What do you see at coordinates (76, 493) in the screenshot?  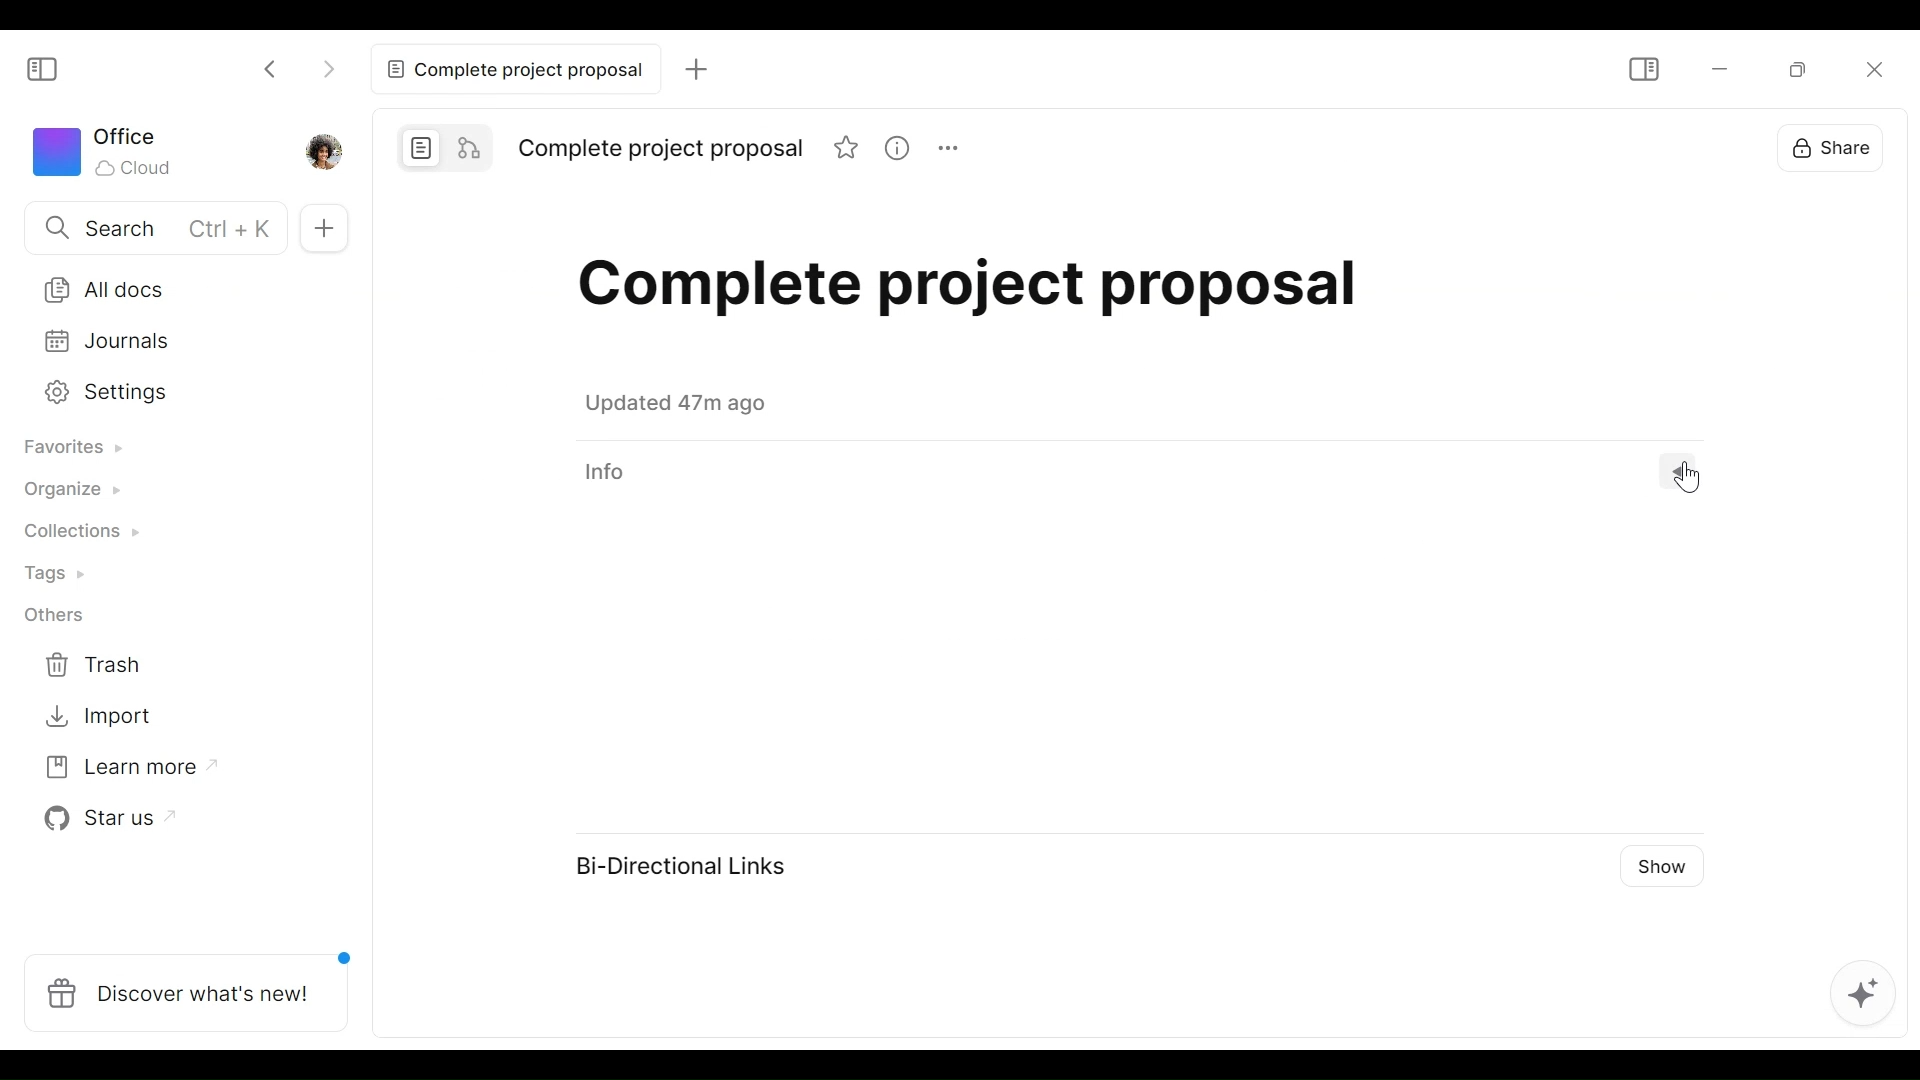 I see `Organize` at bounding box center [76, 493].